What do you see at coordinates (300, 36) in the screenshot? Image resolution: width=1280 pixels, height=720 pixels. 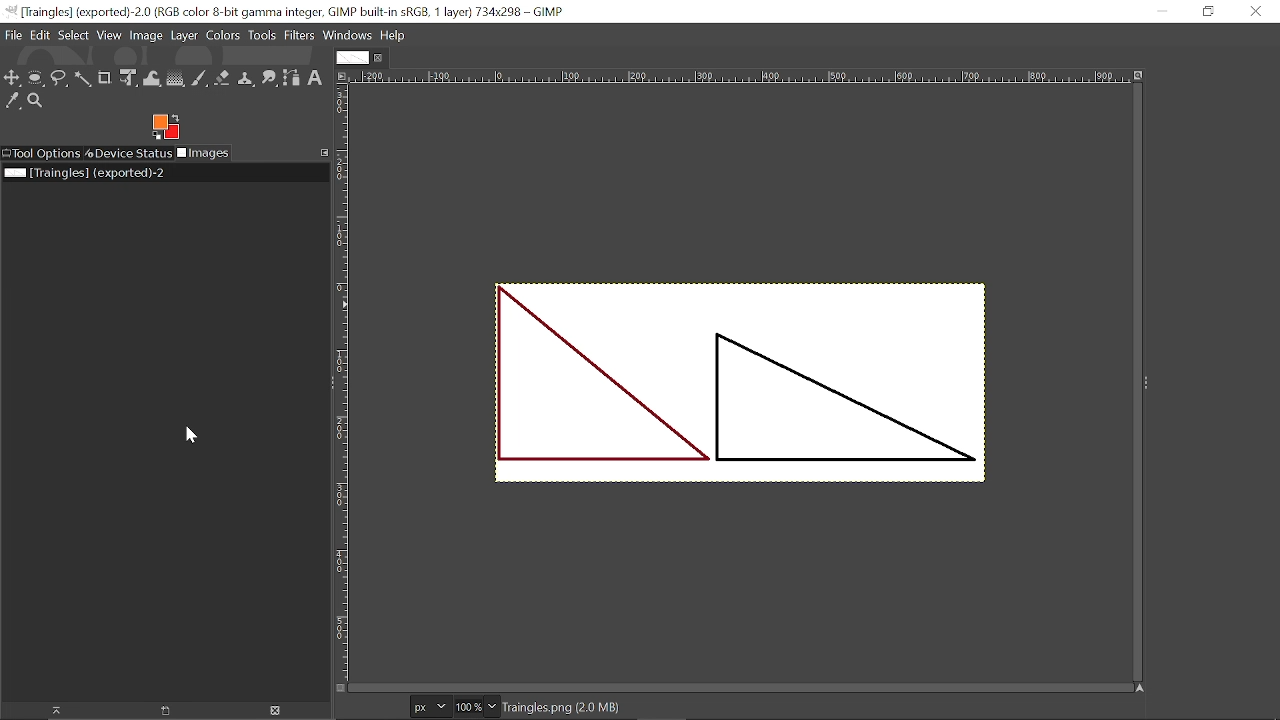 I see `Filters` at bounding box center [300, 36].